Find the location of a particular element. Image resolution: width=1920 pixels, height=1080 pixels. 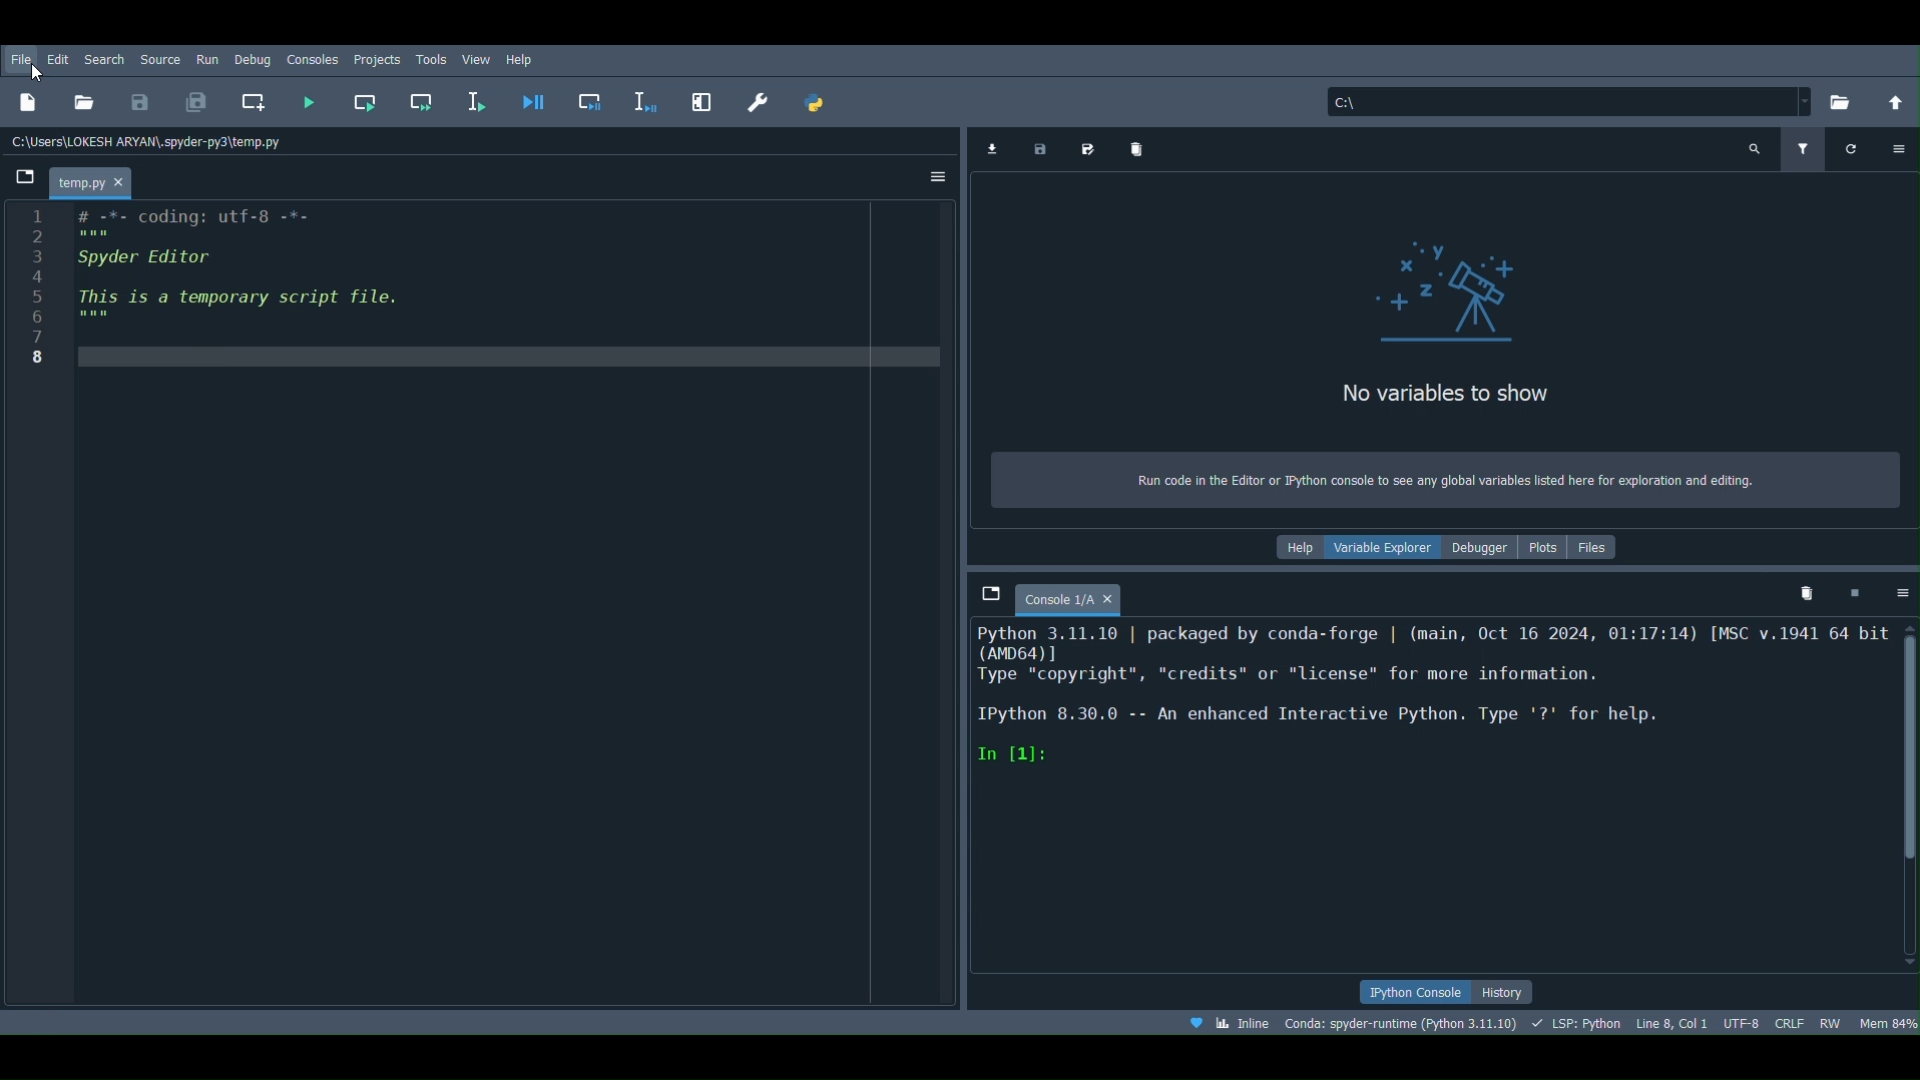

Browse a working directory is located at coordinates (1837, 99).